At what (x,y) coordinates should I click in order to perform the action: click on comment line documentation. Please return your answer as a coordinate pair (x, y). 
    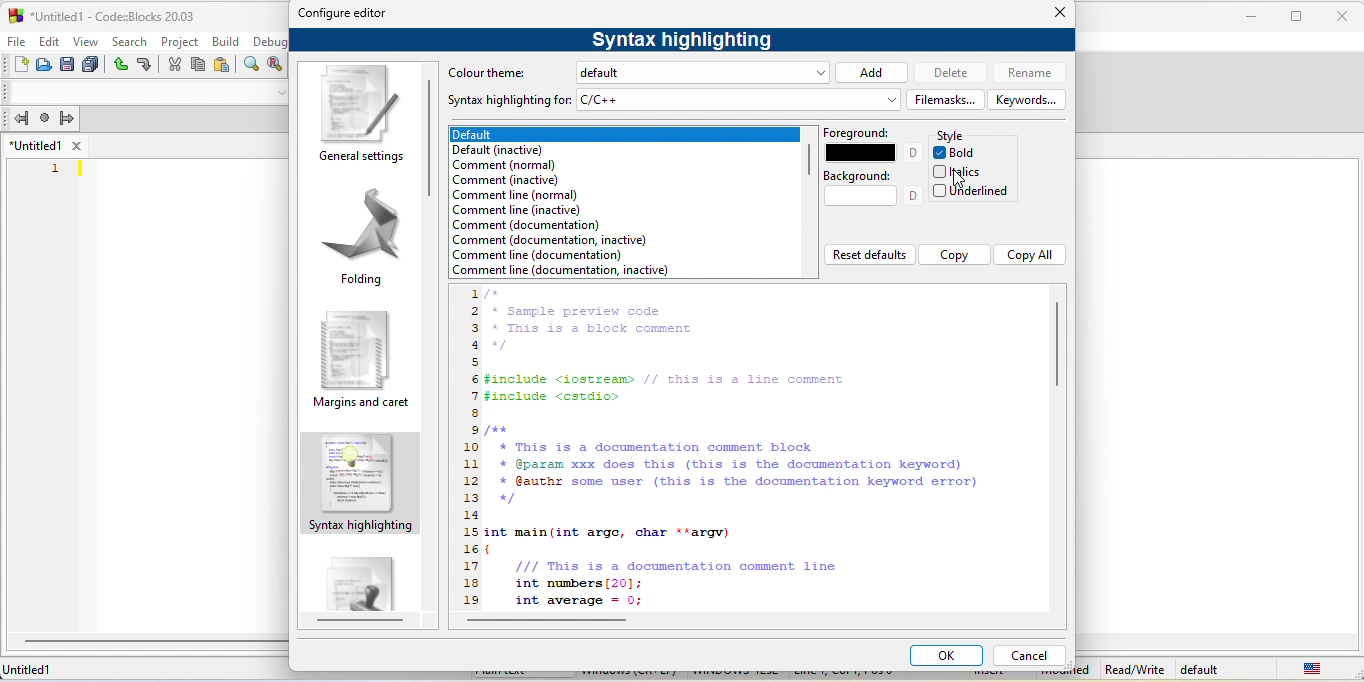
    Looking at the image, I should click on (548, 256).